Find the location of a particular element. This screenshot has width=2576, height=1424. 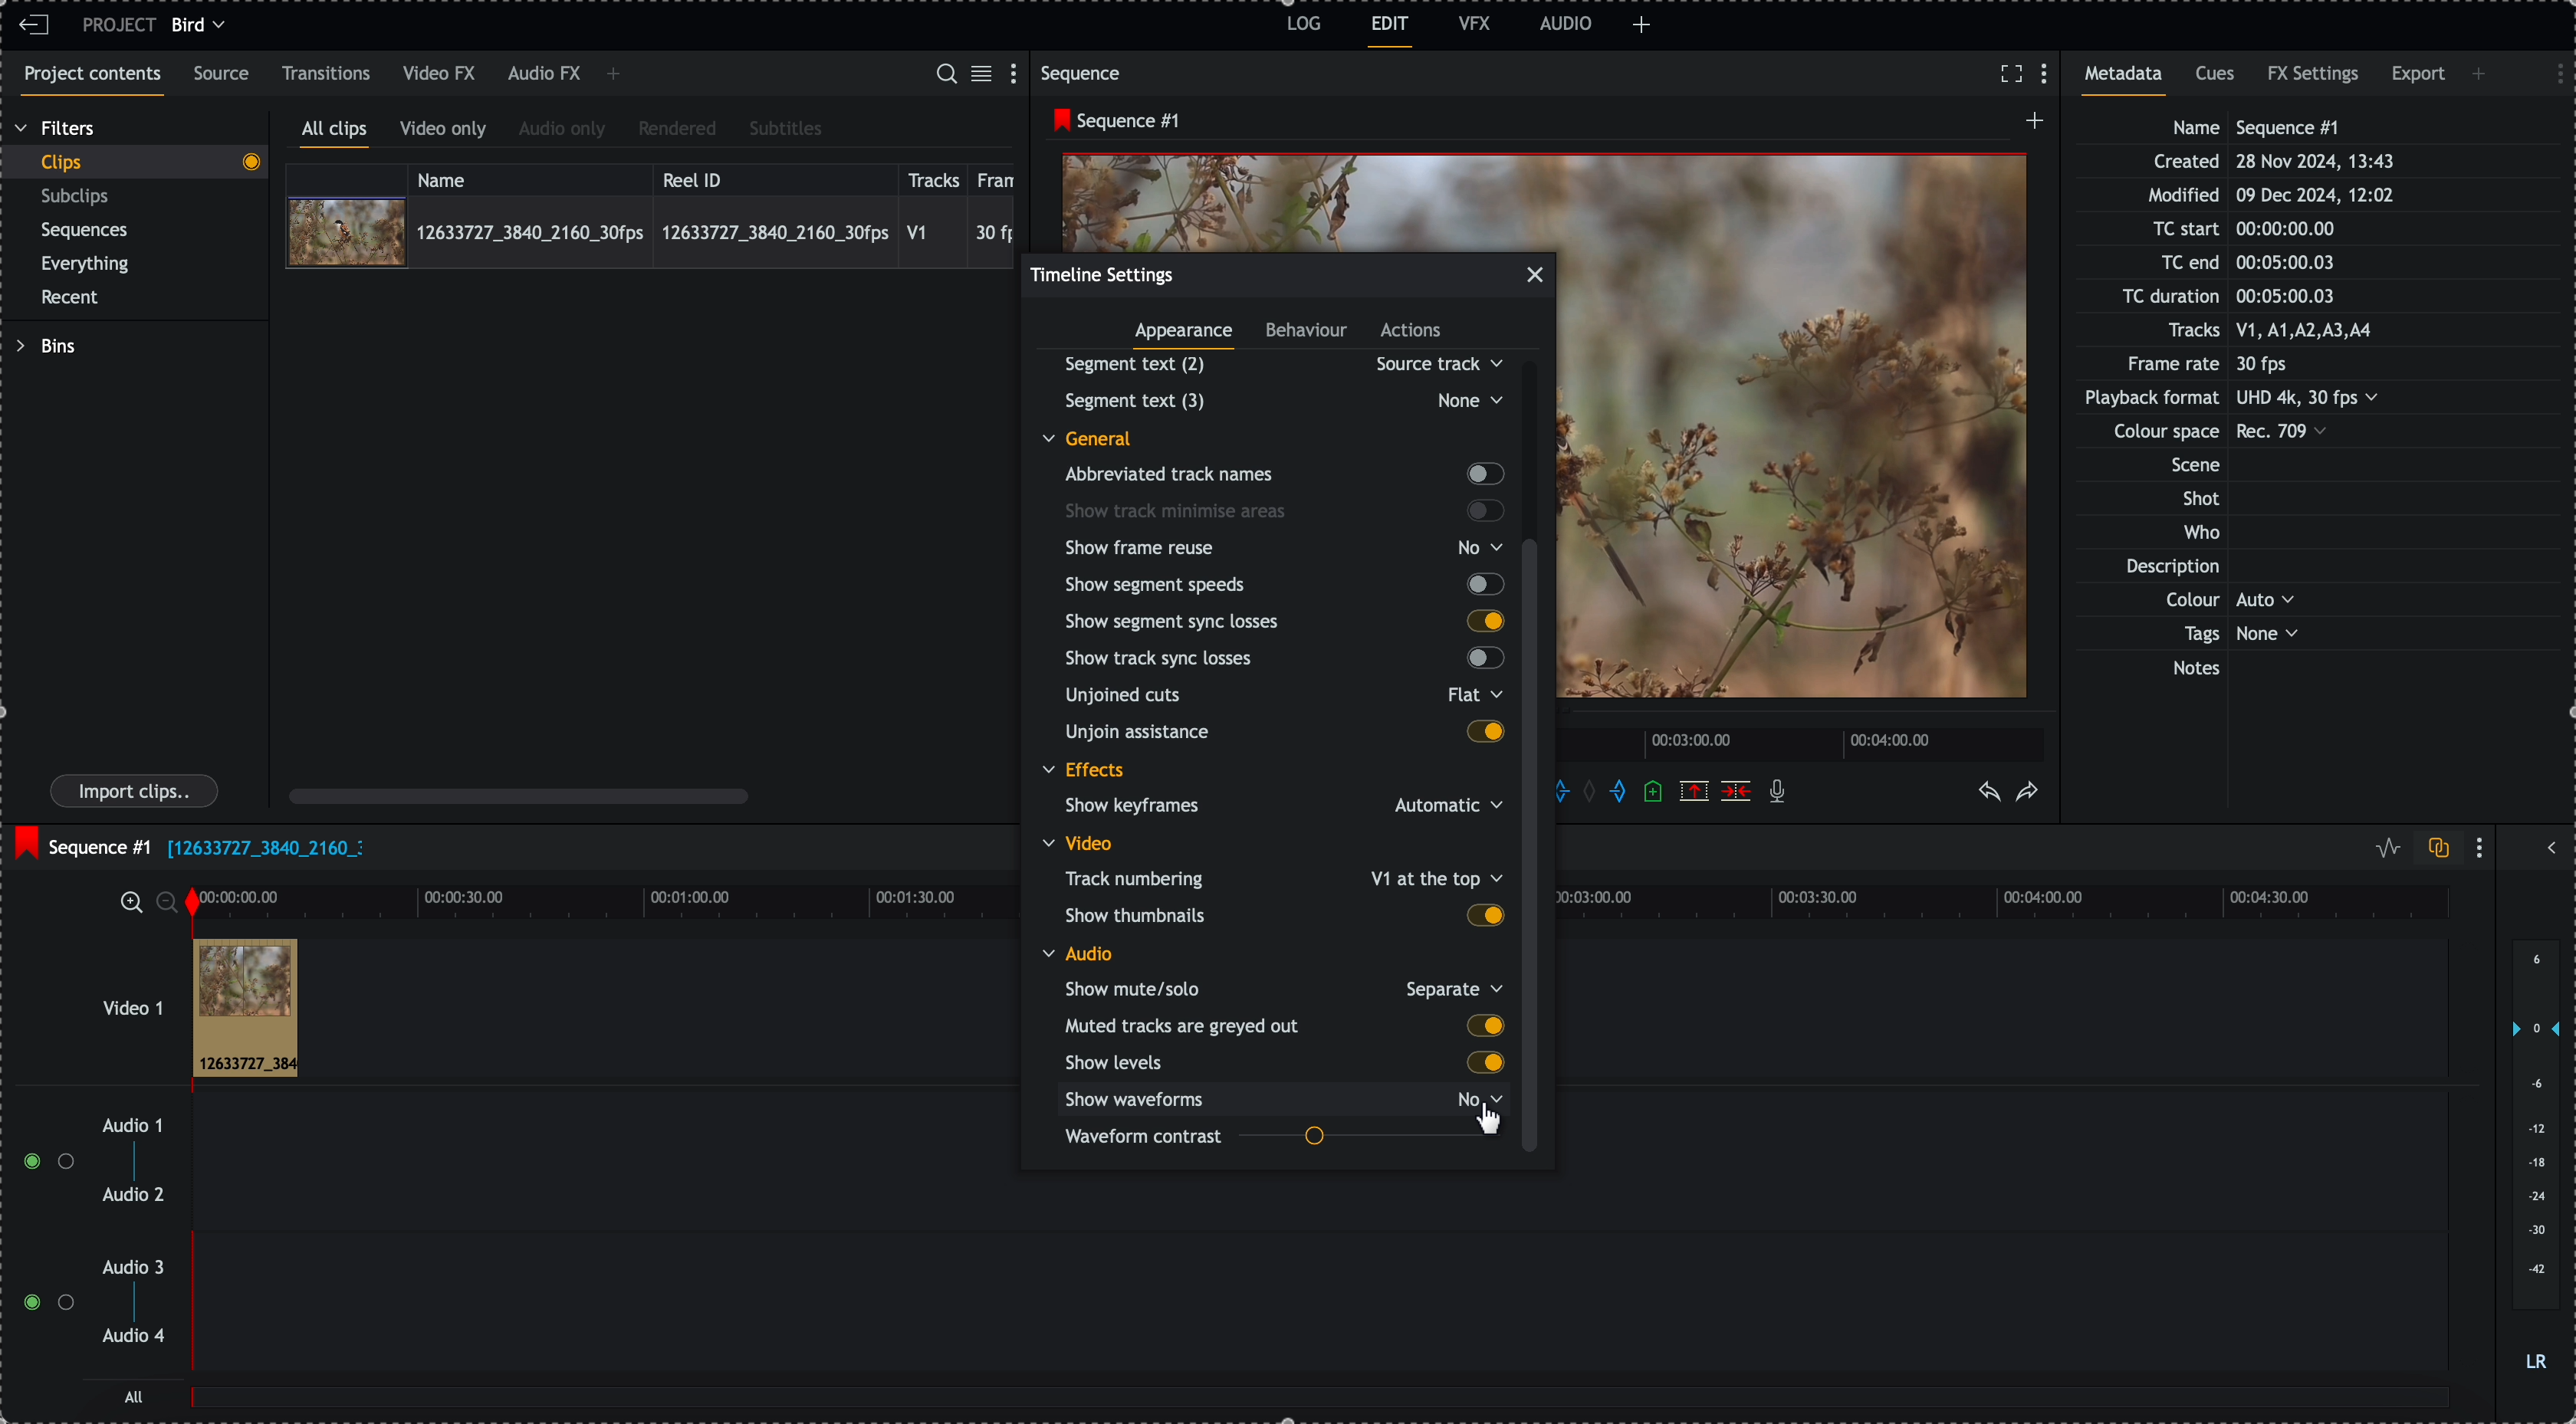

clips is located at coordinates (134, 163).